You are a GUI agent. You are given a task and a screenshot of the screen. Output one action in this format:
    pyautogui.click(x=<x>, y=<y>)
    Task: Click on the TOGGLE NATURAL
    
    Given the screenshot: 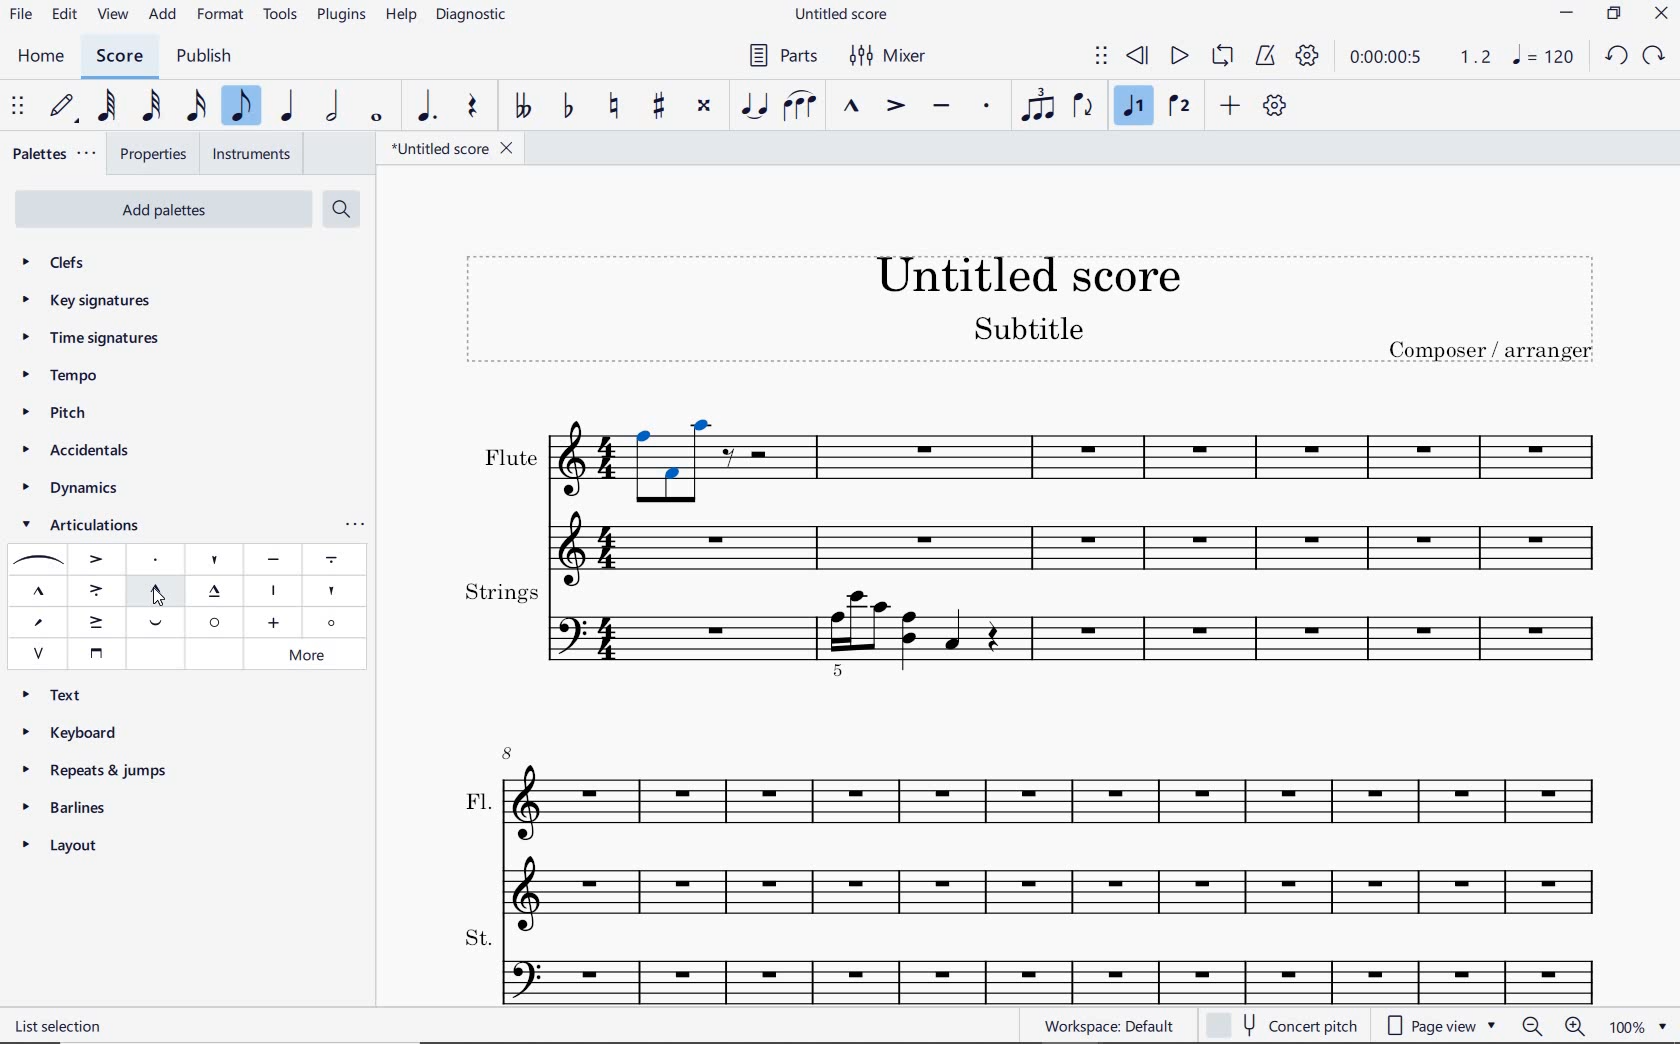 What is the action you would take?
    pyautogui.click(x=614, y=107)
    